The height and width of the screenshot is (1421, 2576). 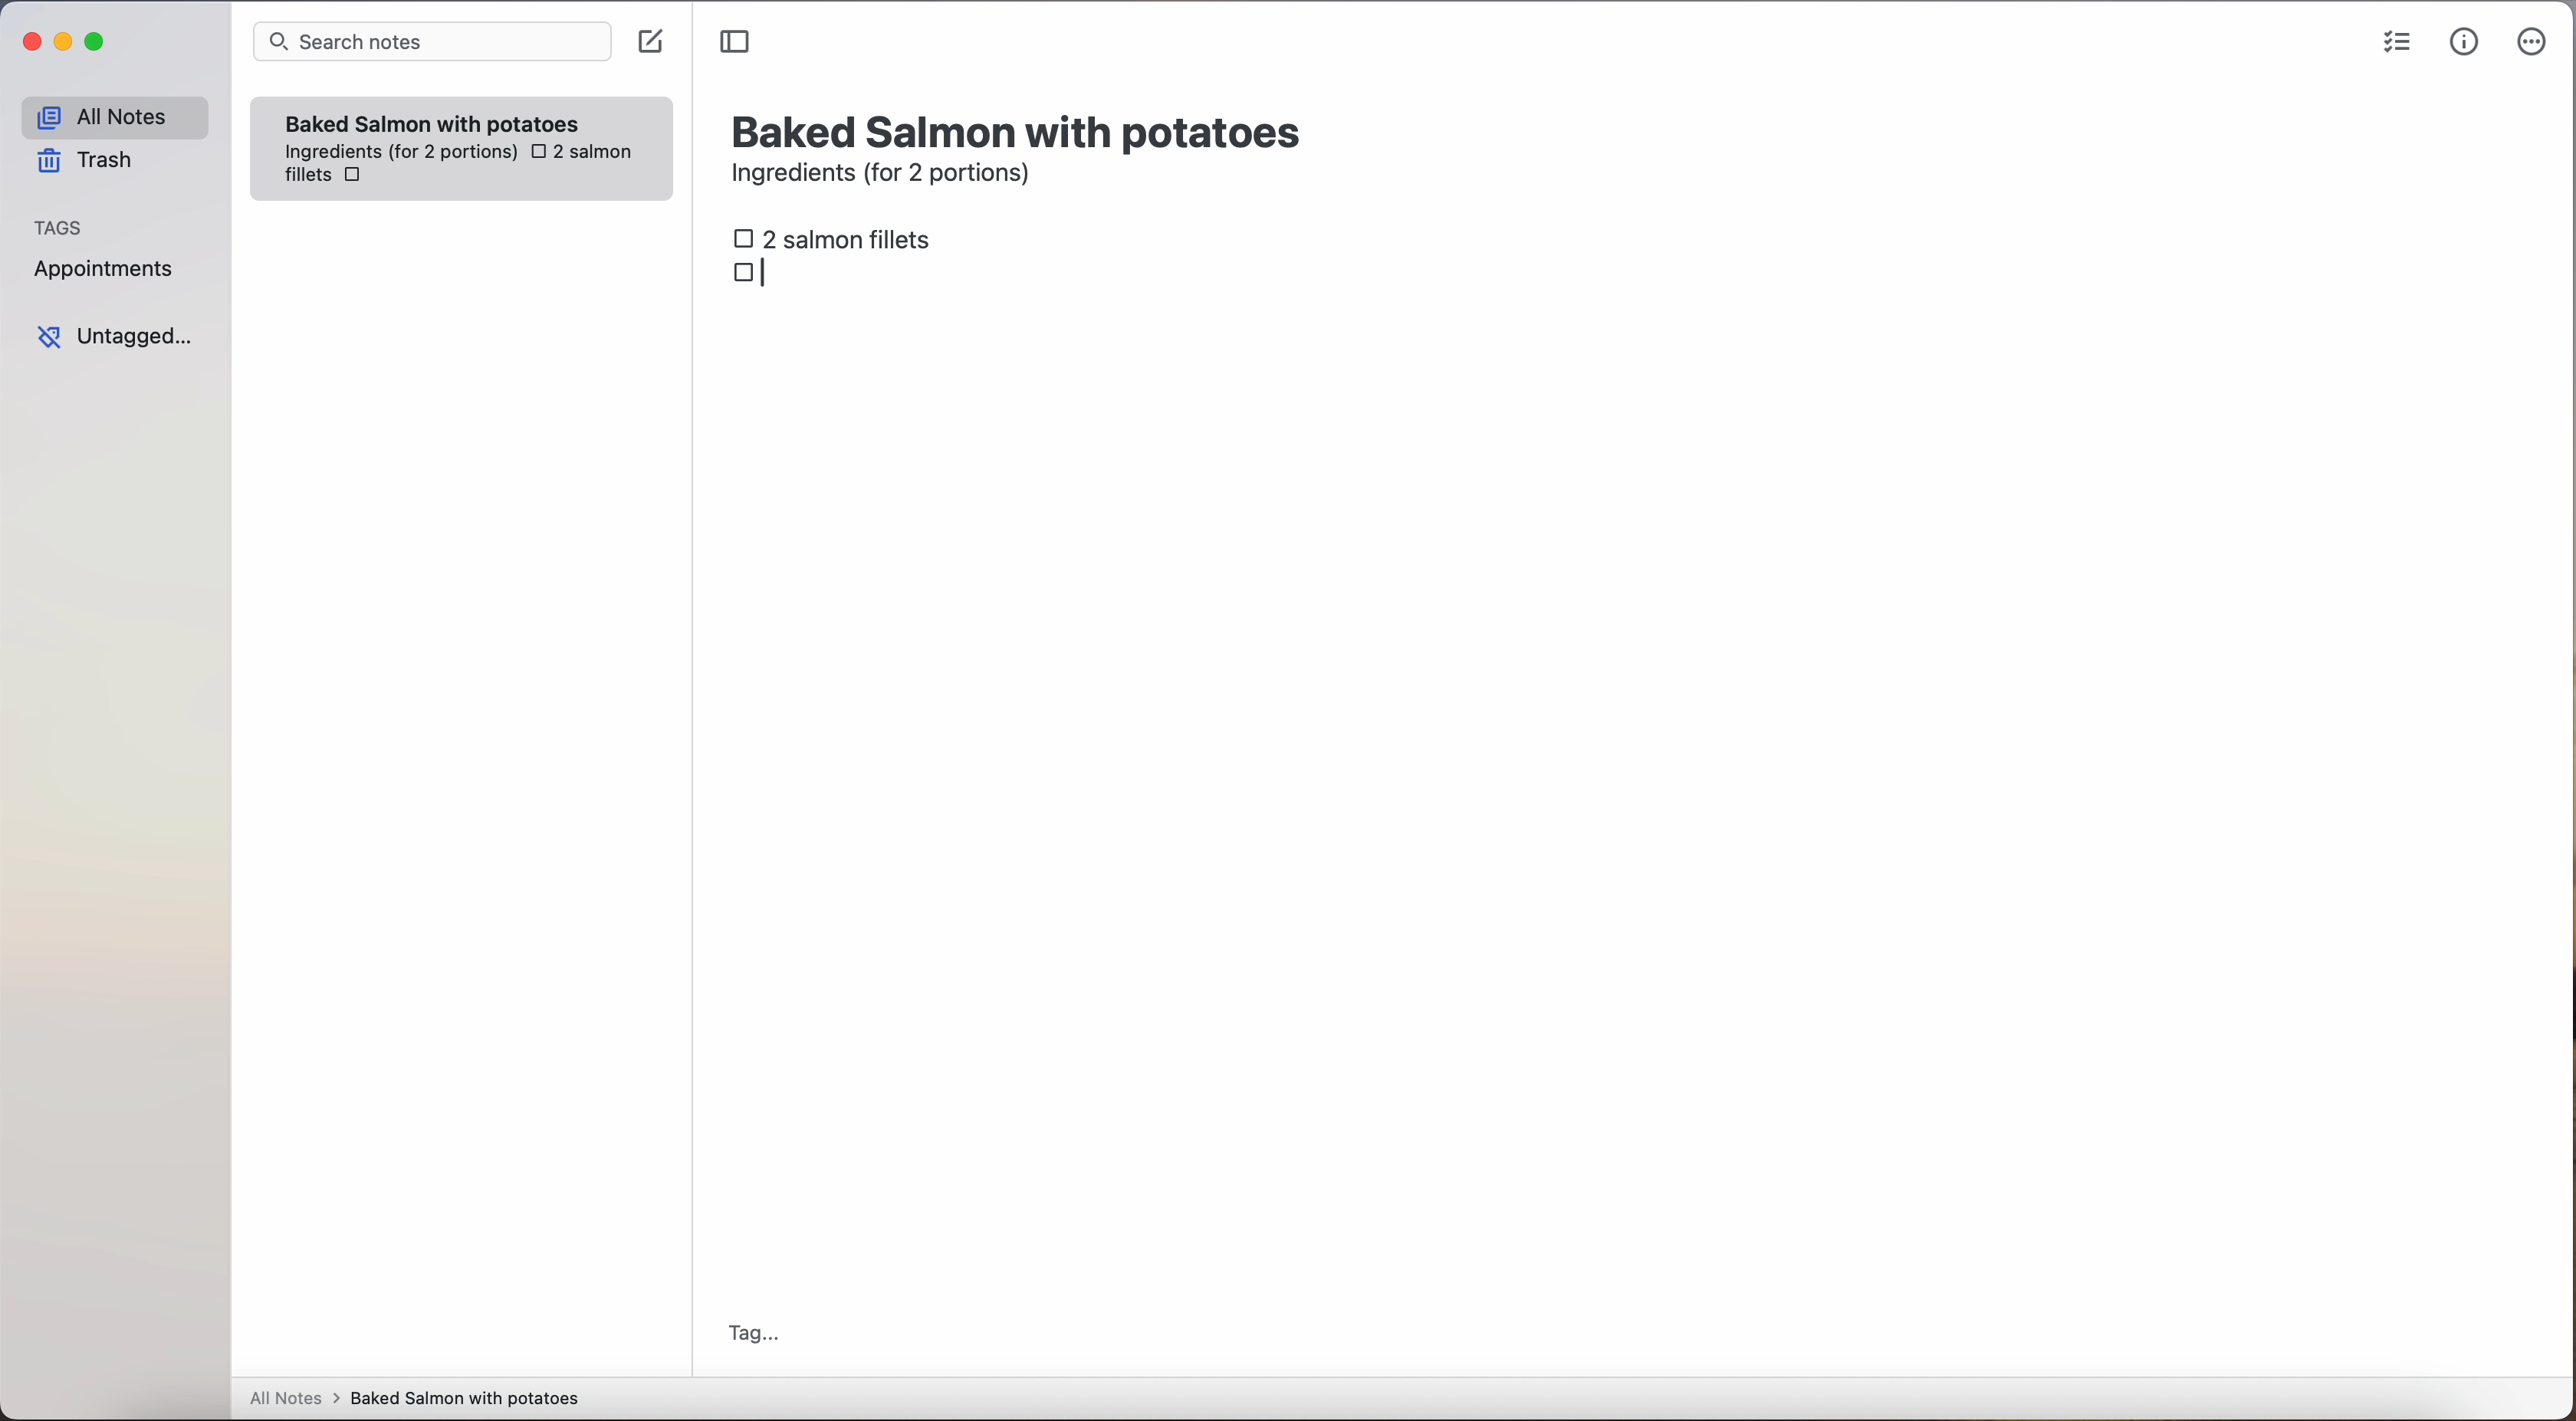 I want to click on metrics, so click(x=2465, y=41).